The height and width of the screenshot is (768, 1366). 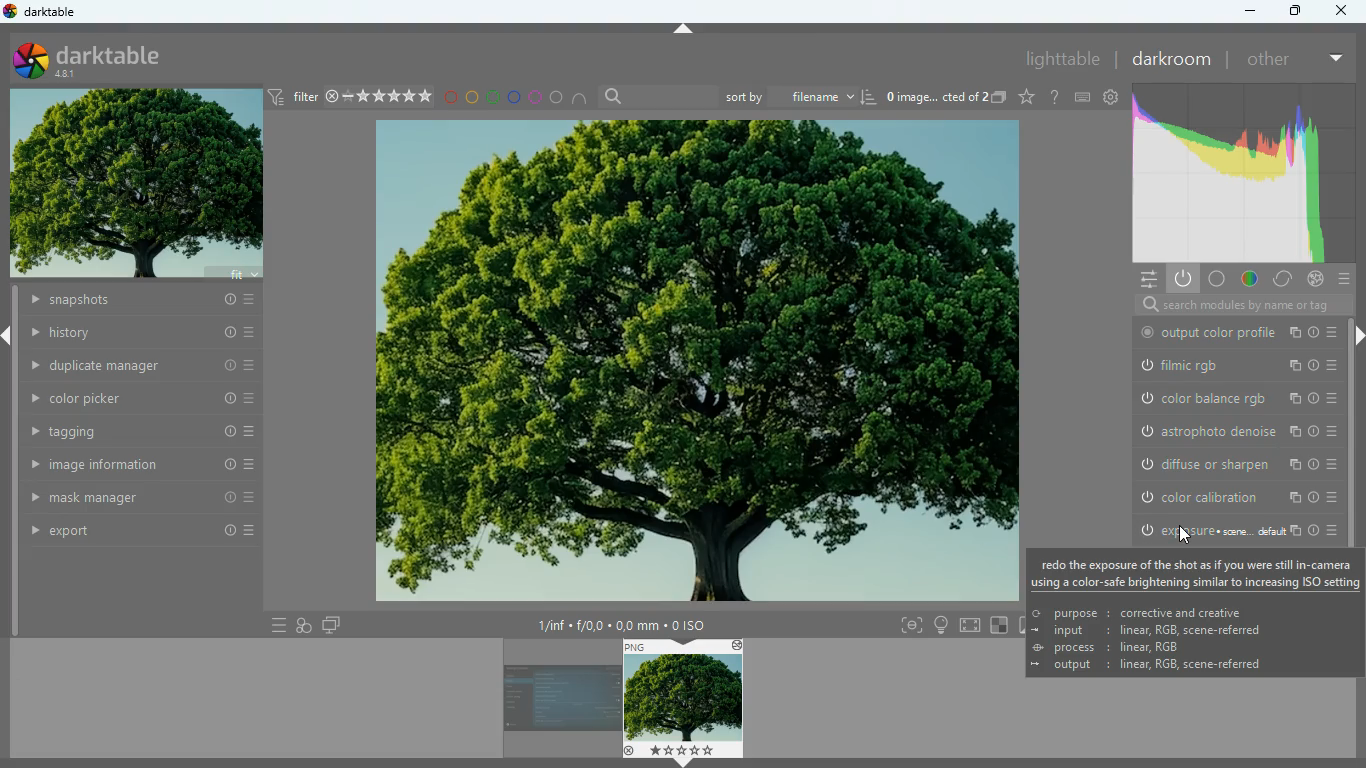 What do you see at coordinates (1293, 12) in the screenshot?
I see `maximize` at bounding box center [1293, 12].